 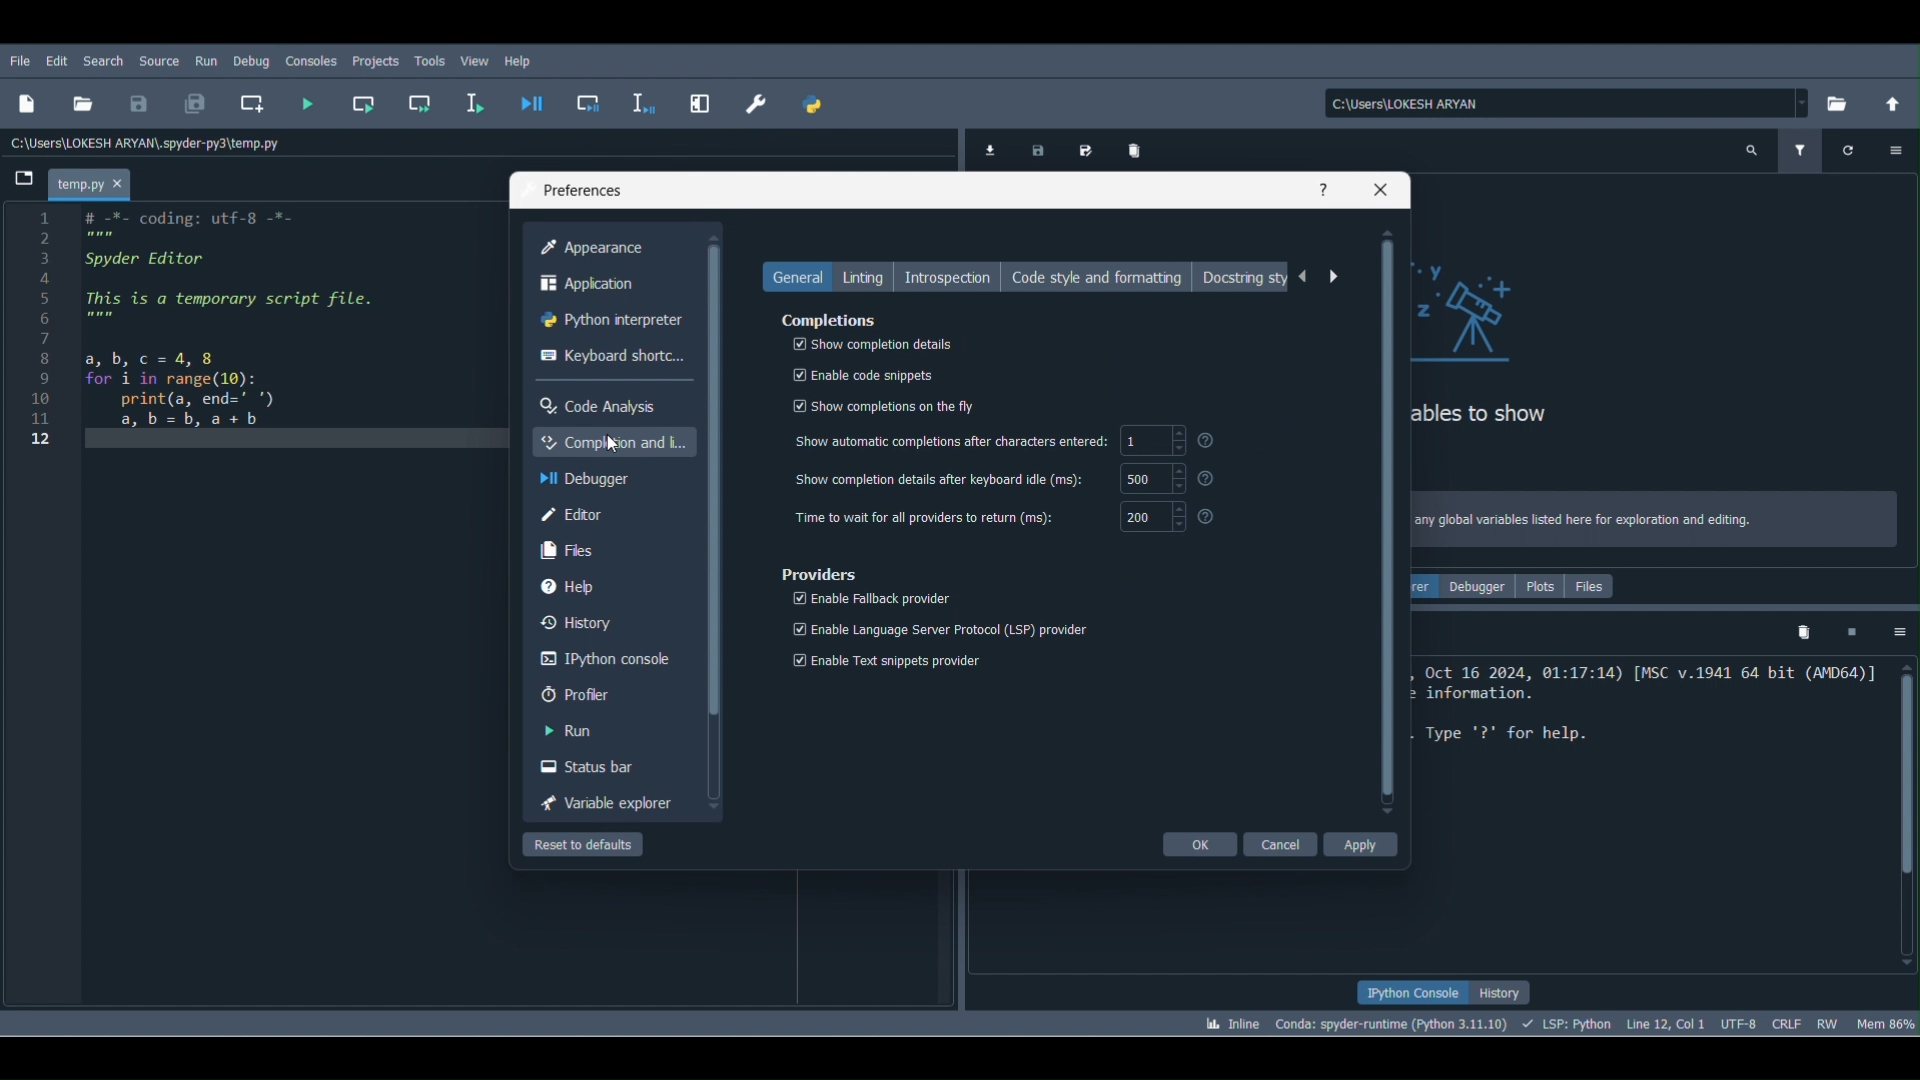 I want to click on Reset to default, so click(x=583, y=848).